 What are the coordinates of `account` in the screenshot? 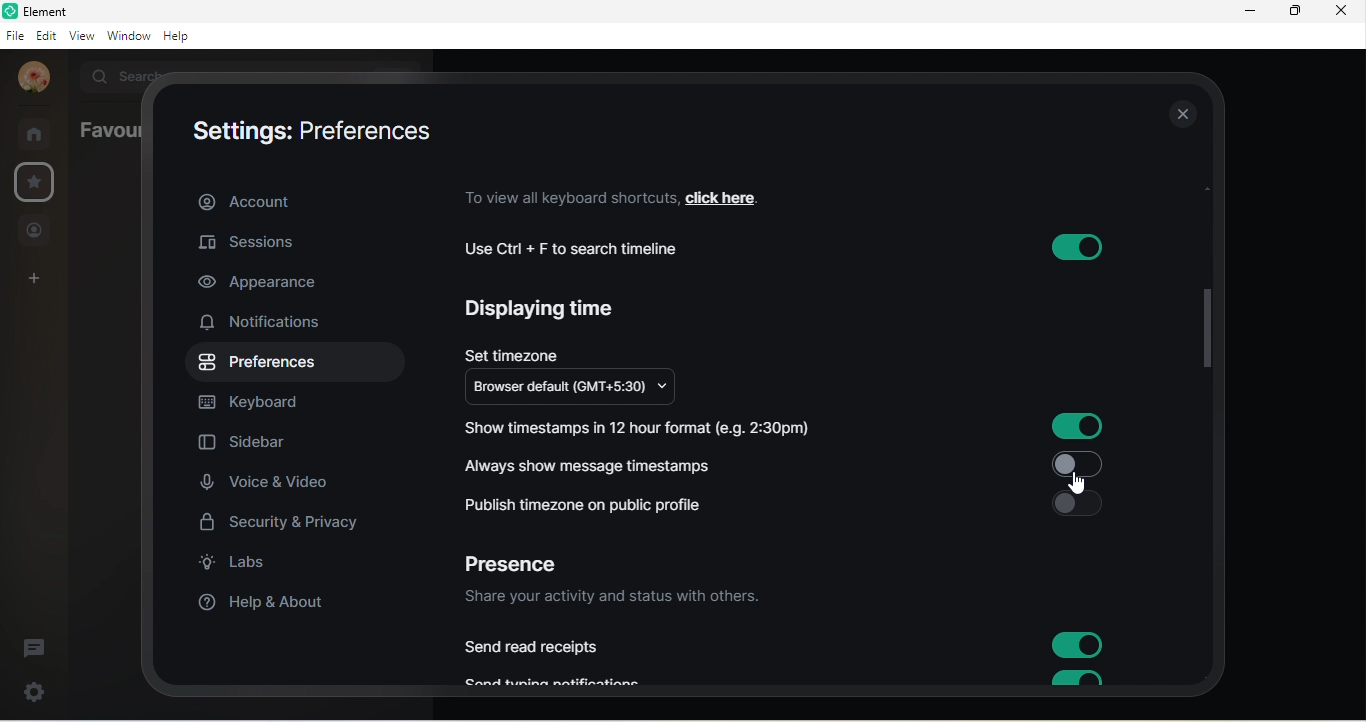 It's located at (299, 199).